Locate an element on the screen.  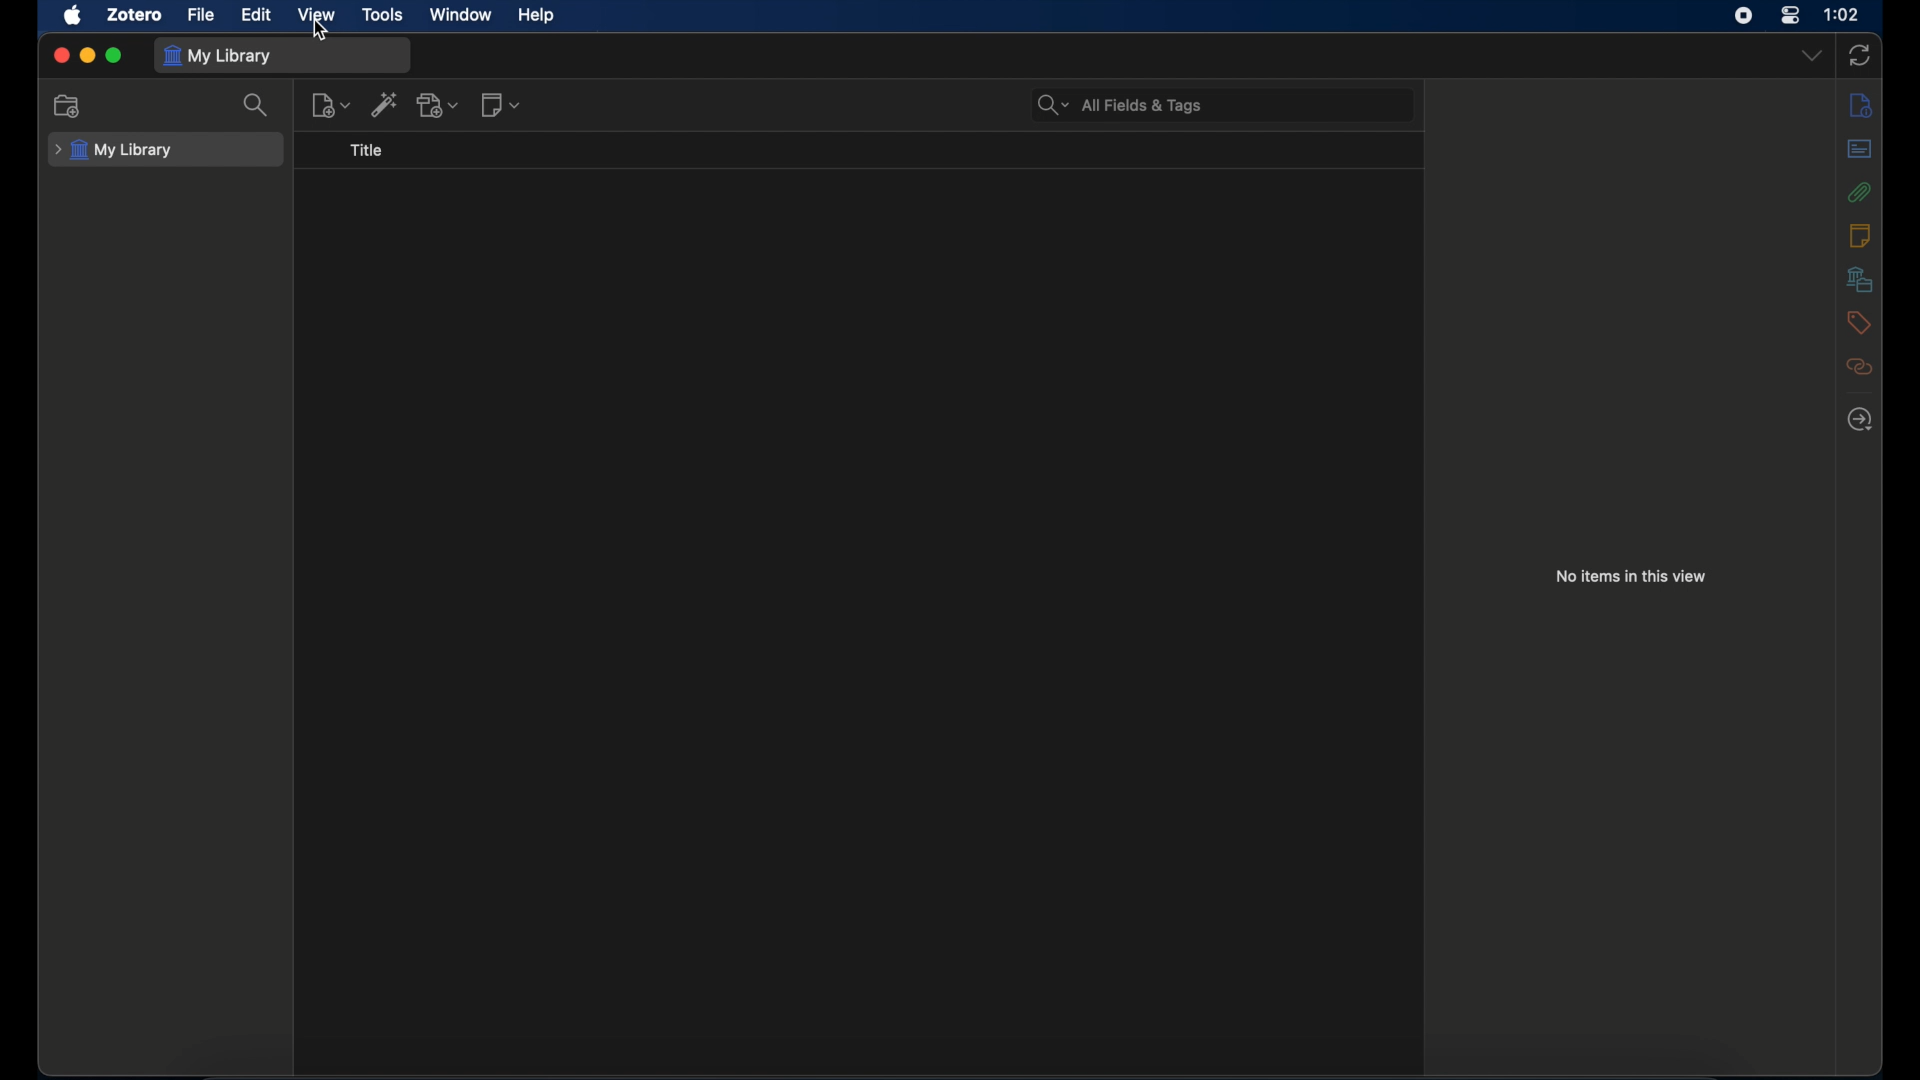
search bar is located at coordinates (1117, 105).